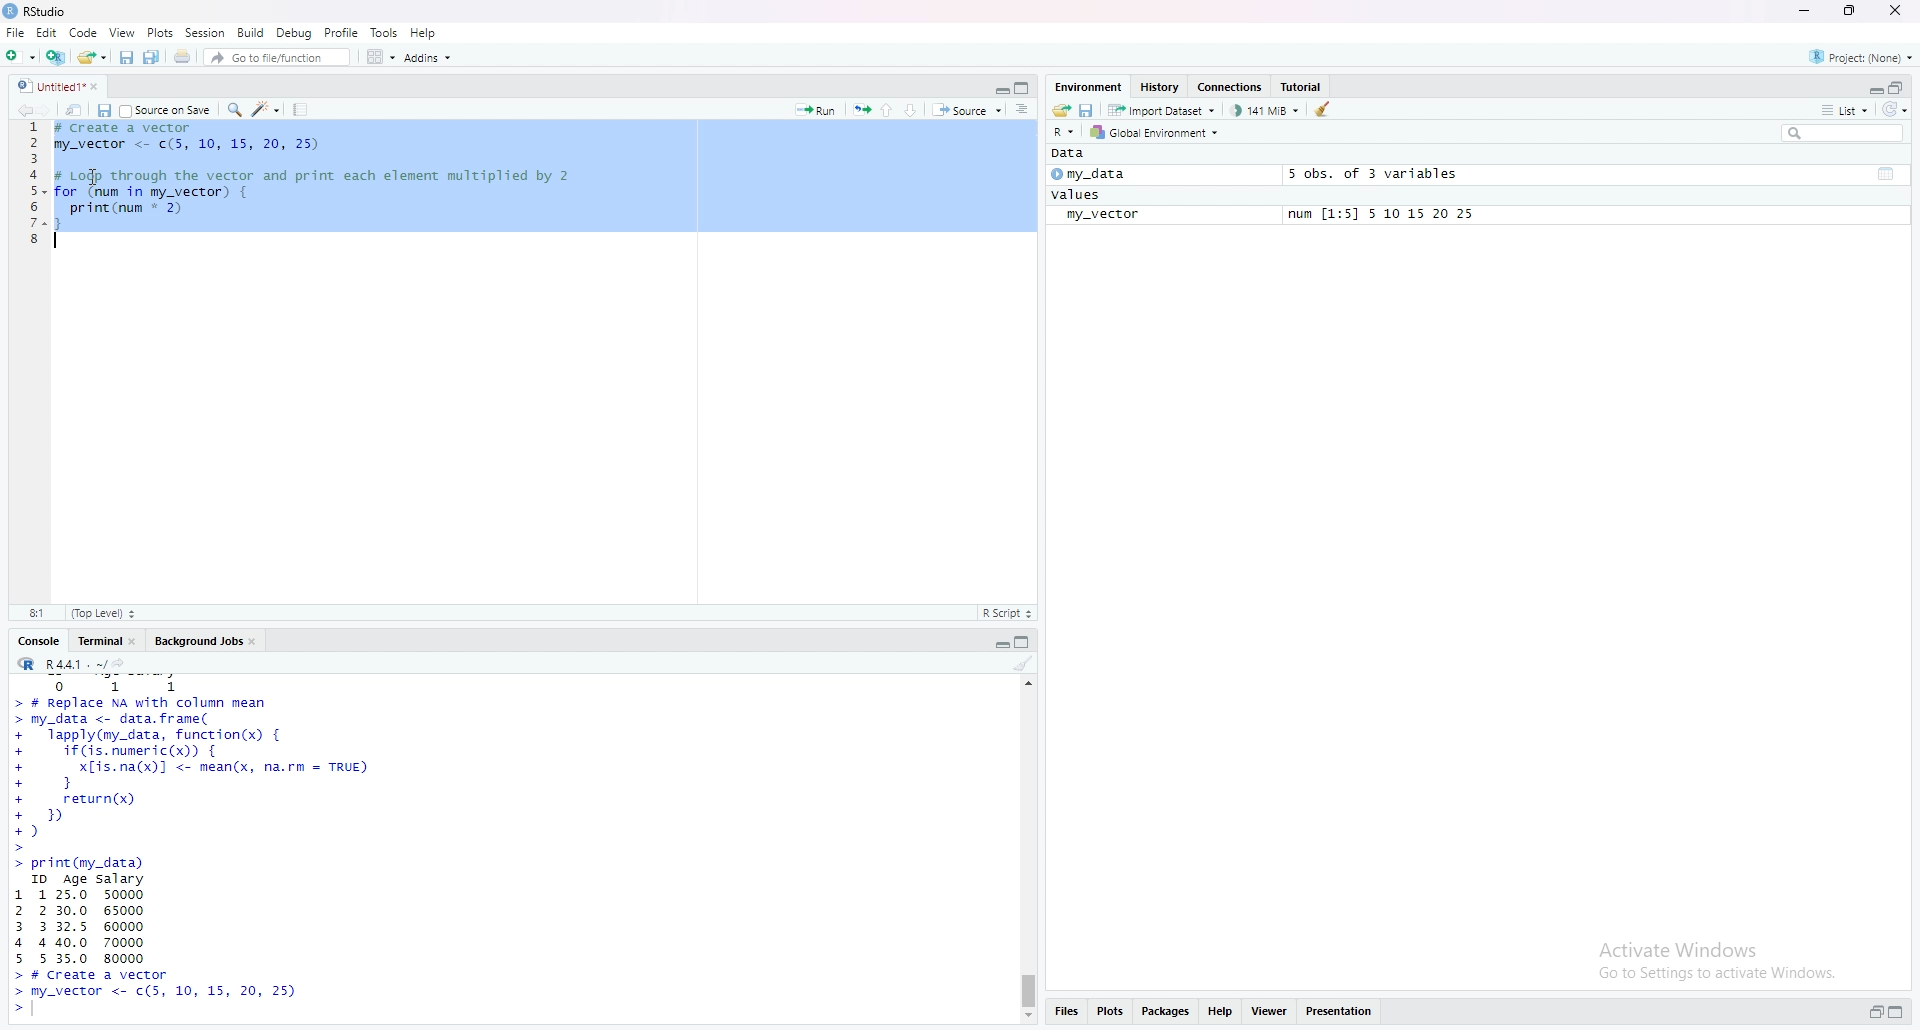 The height and width of the screenshot is (1030, 1920). I want to click on go to previous section, so click(886, 109).